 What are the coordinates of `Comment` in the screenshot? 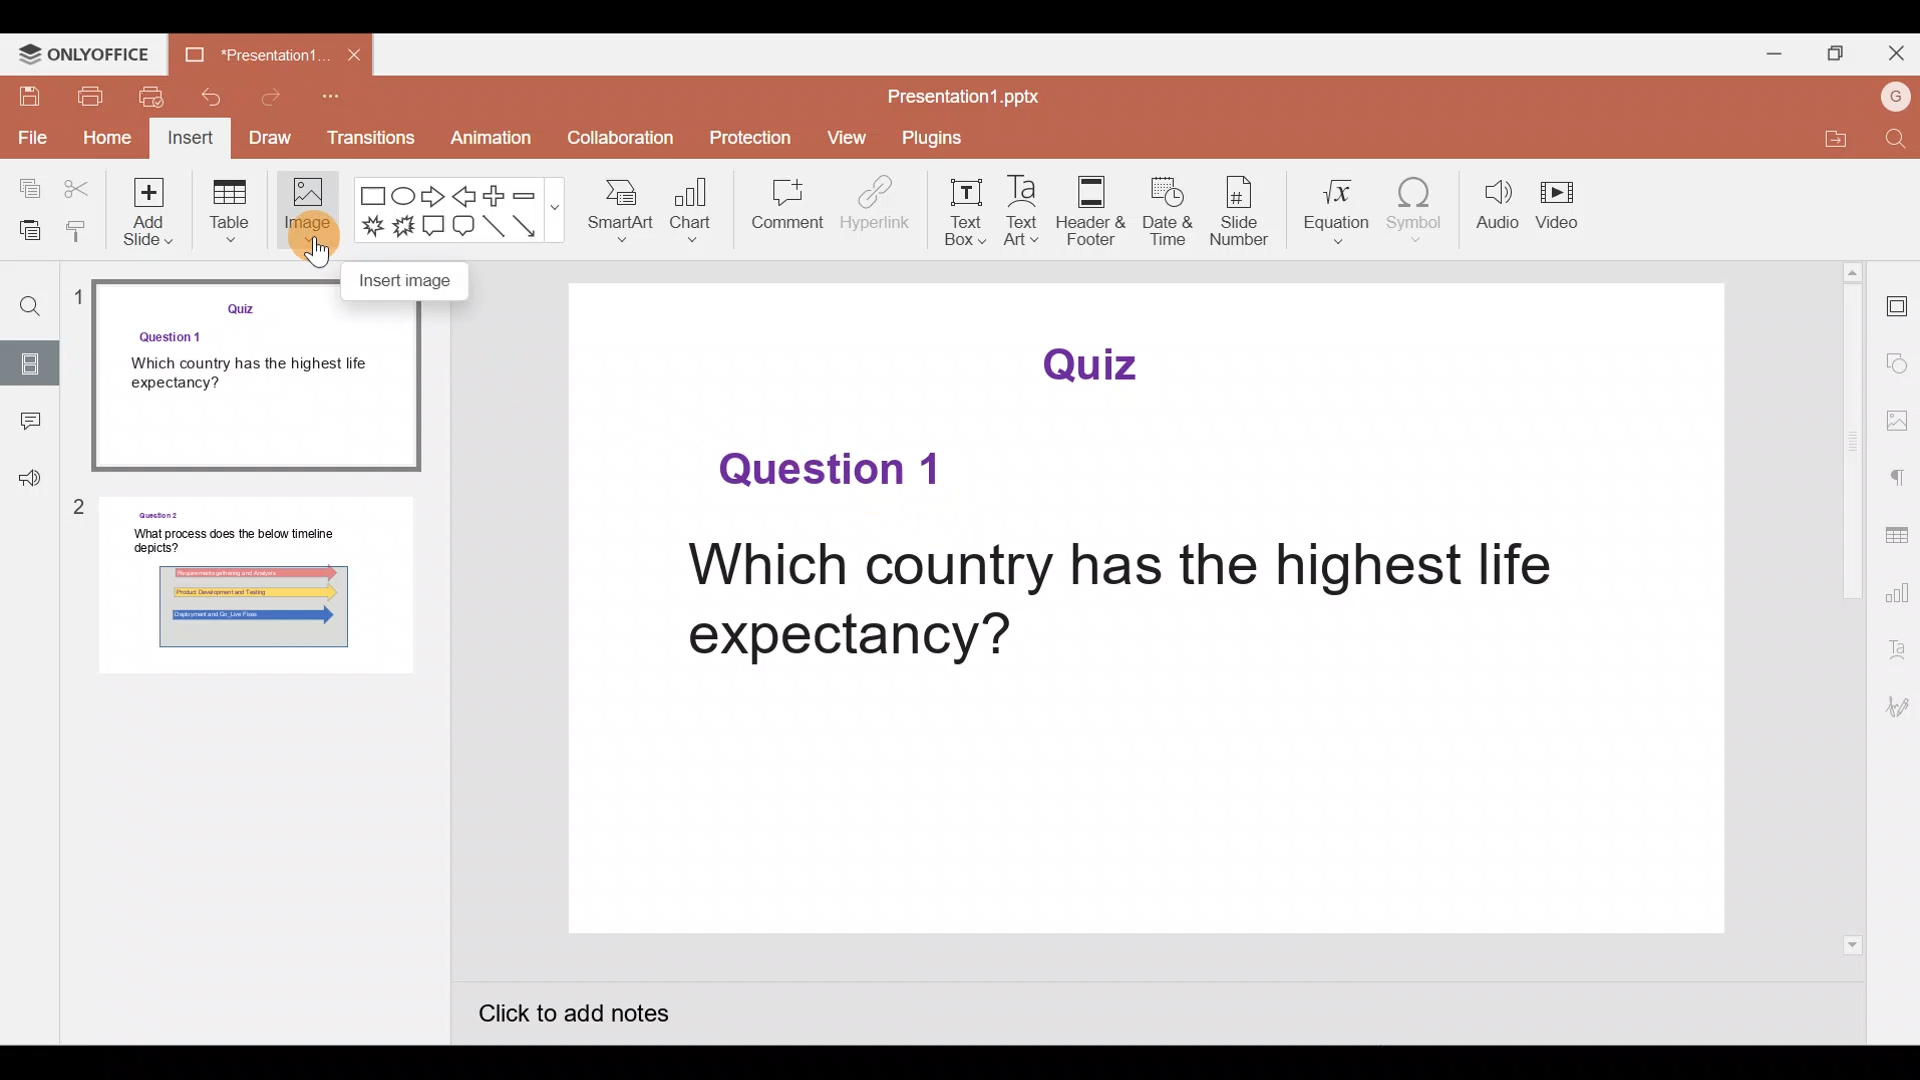 It's located at (28, 427).